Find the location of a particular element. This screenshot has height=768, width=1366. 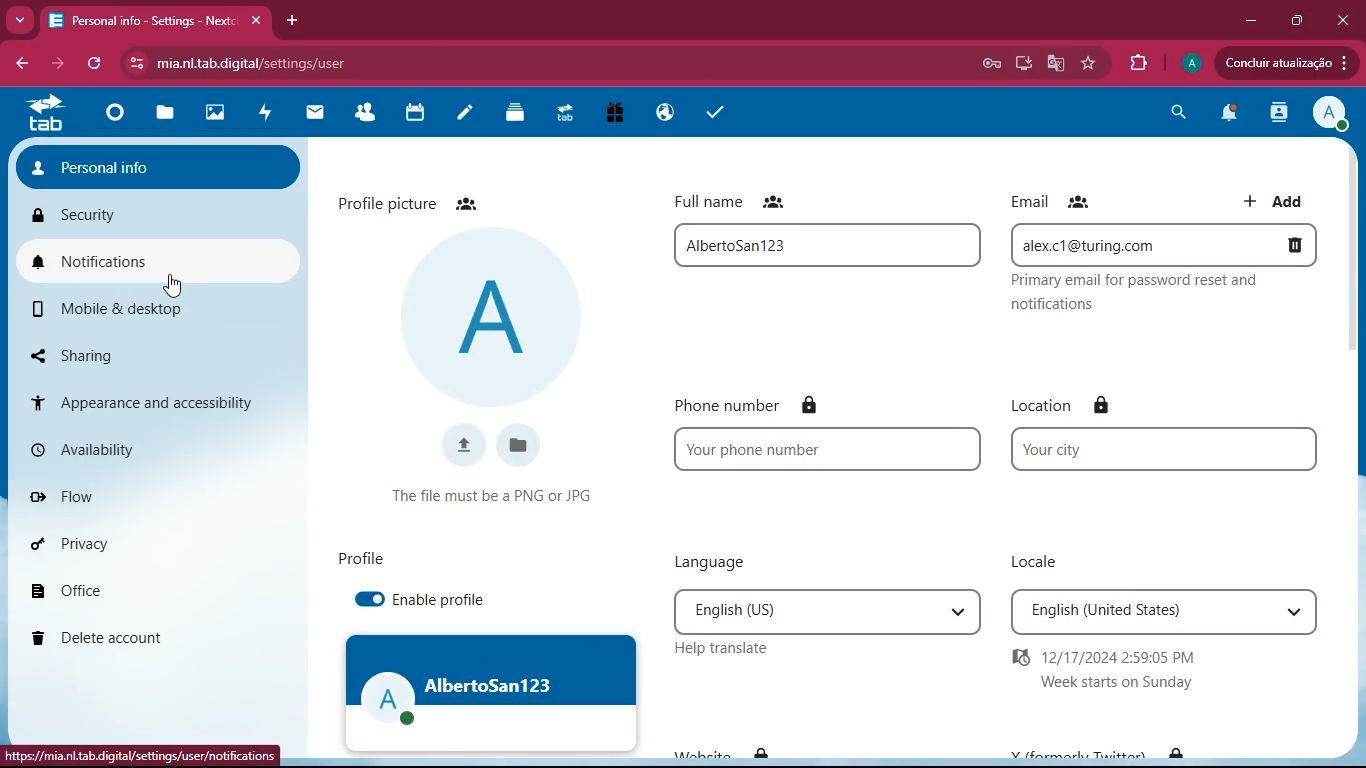

locale is located at coordinates (1032, 562).